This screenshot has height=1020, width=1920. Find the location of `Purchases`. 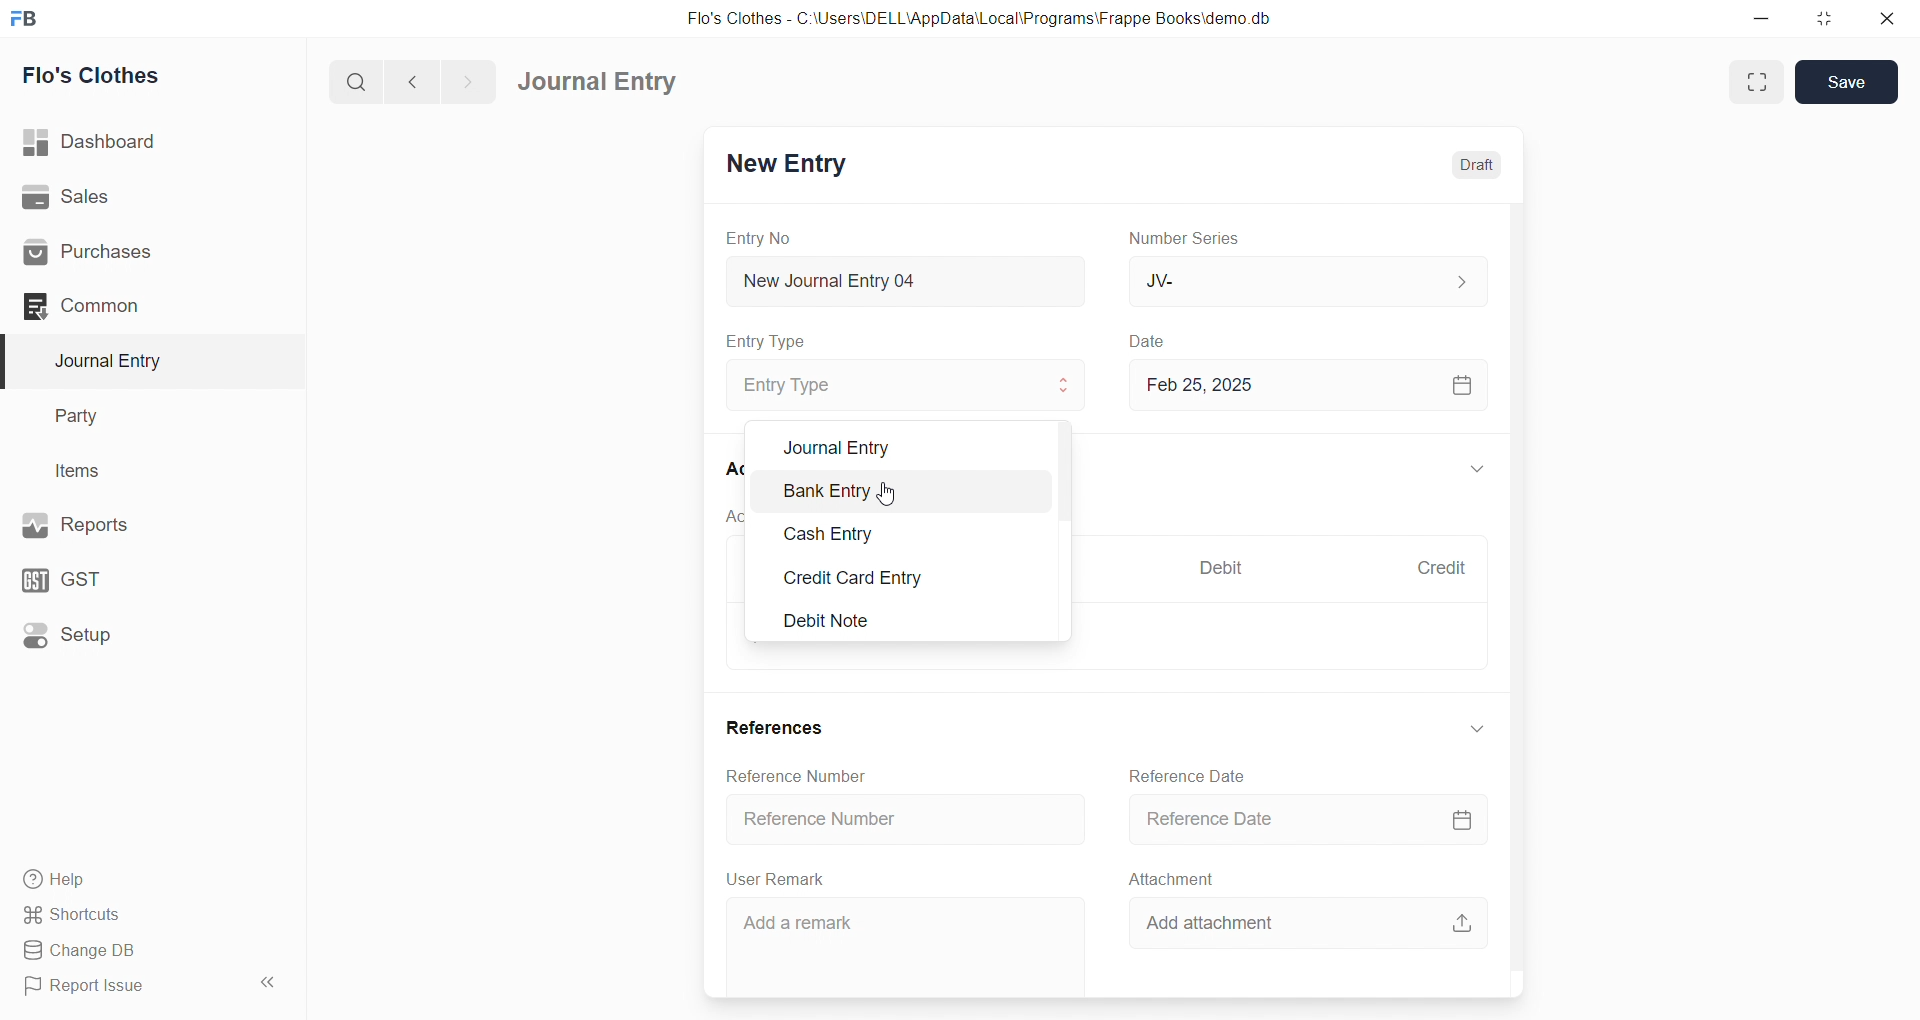

Purchases is located at coordinates (143, 253).